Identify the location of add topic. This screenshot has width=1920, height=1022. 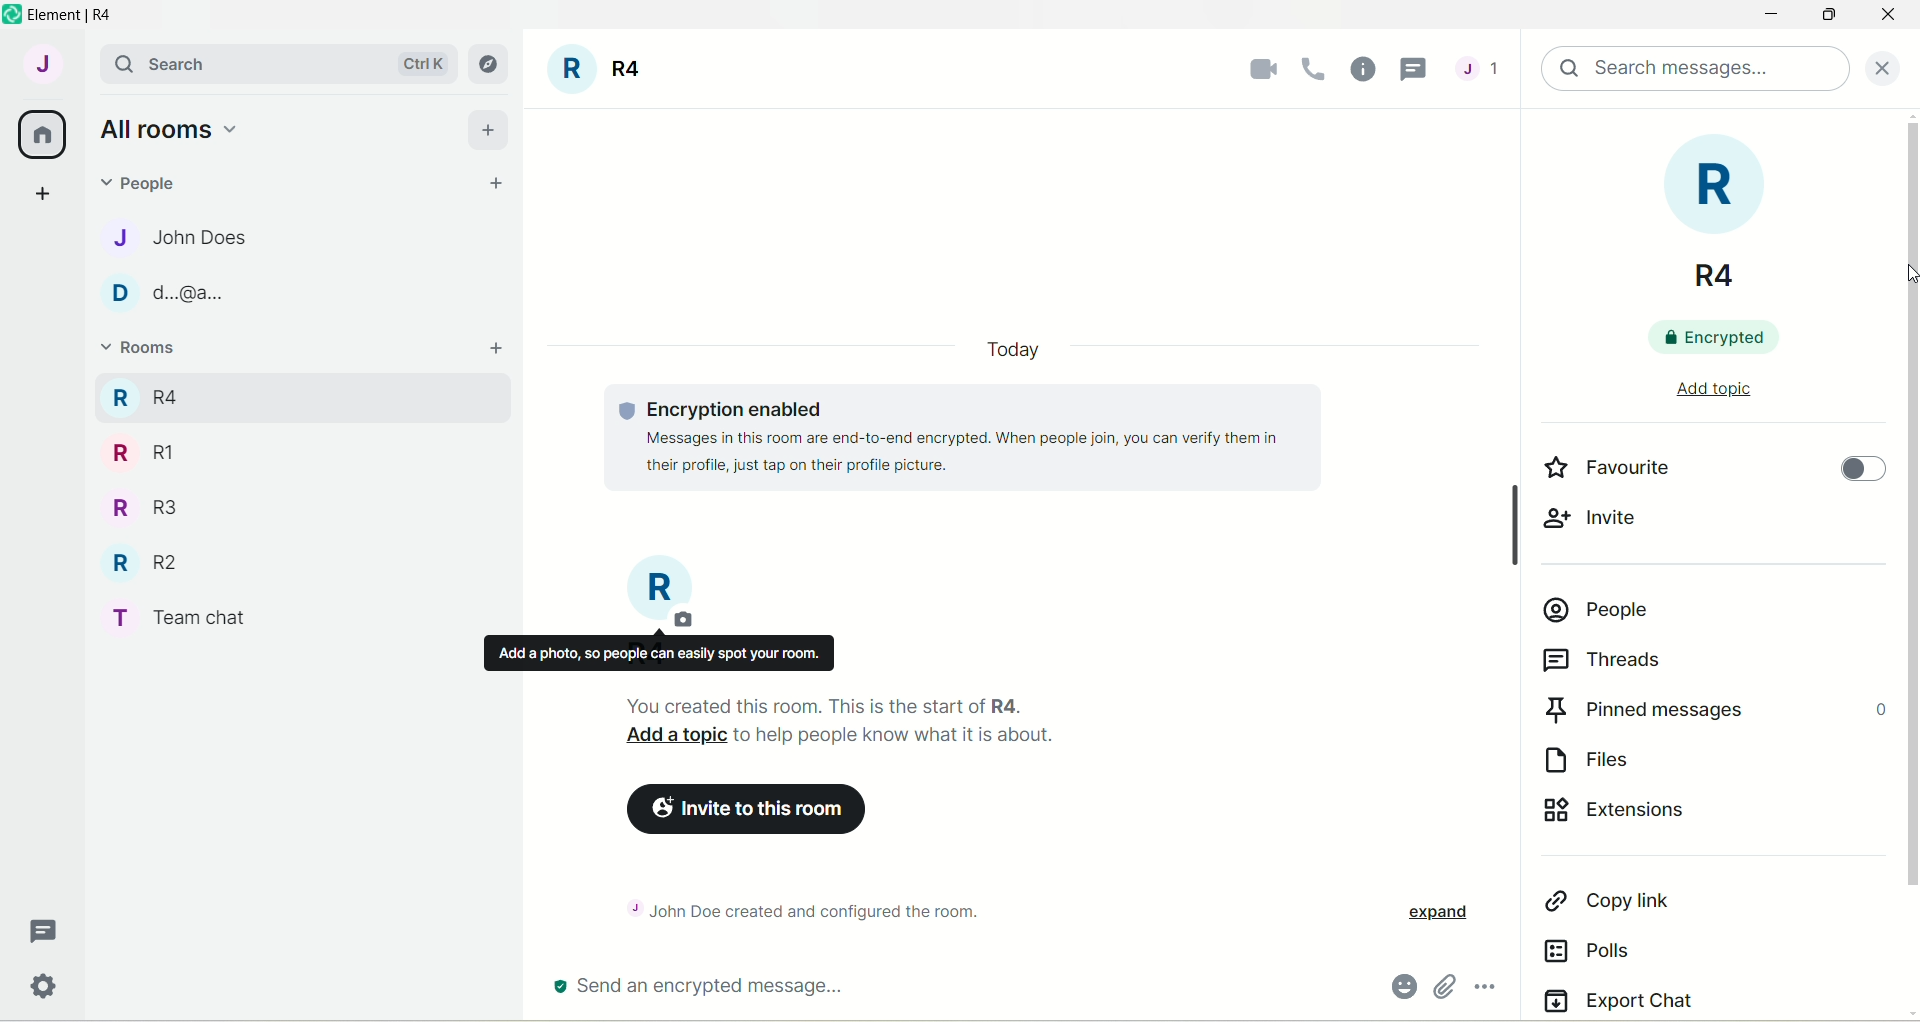
(1708, 395).